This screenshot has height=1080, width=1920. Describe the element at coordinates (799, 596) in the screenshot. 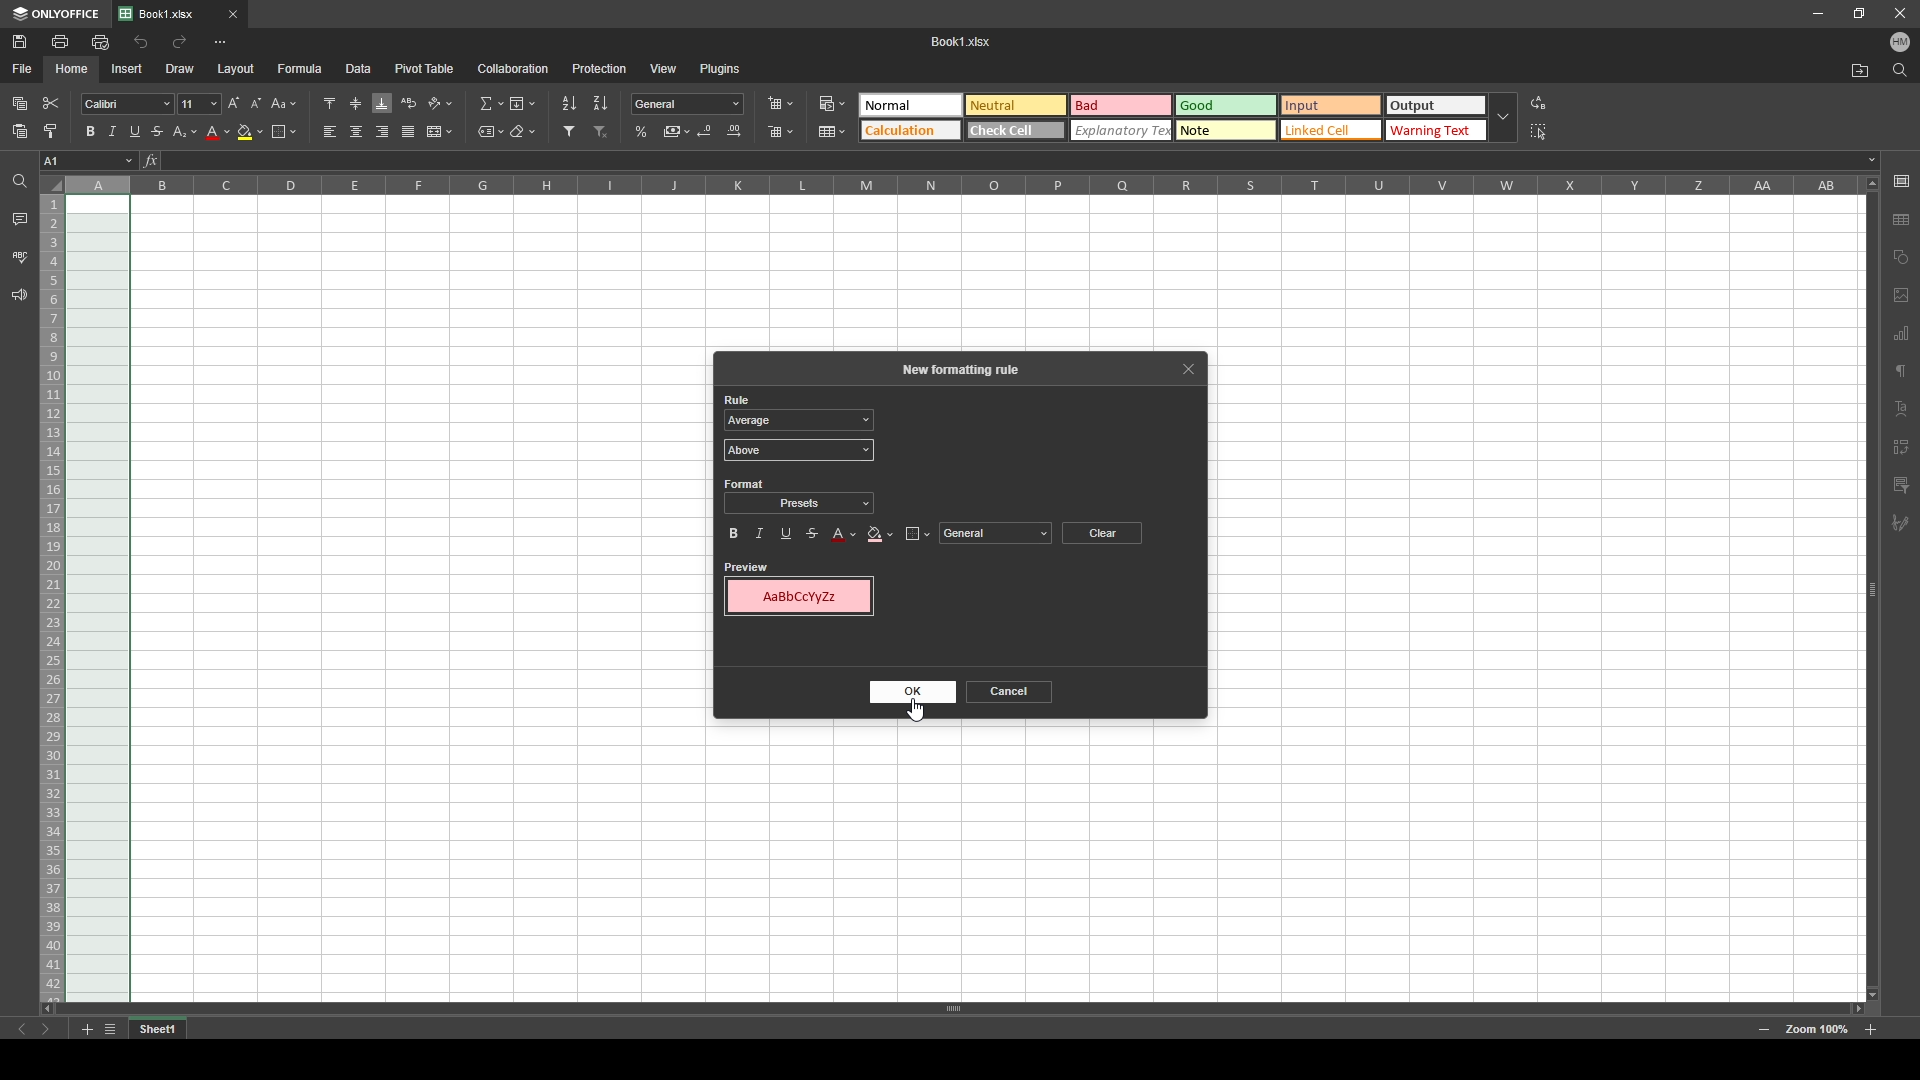

I see `preview` at that location.